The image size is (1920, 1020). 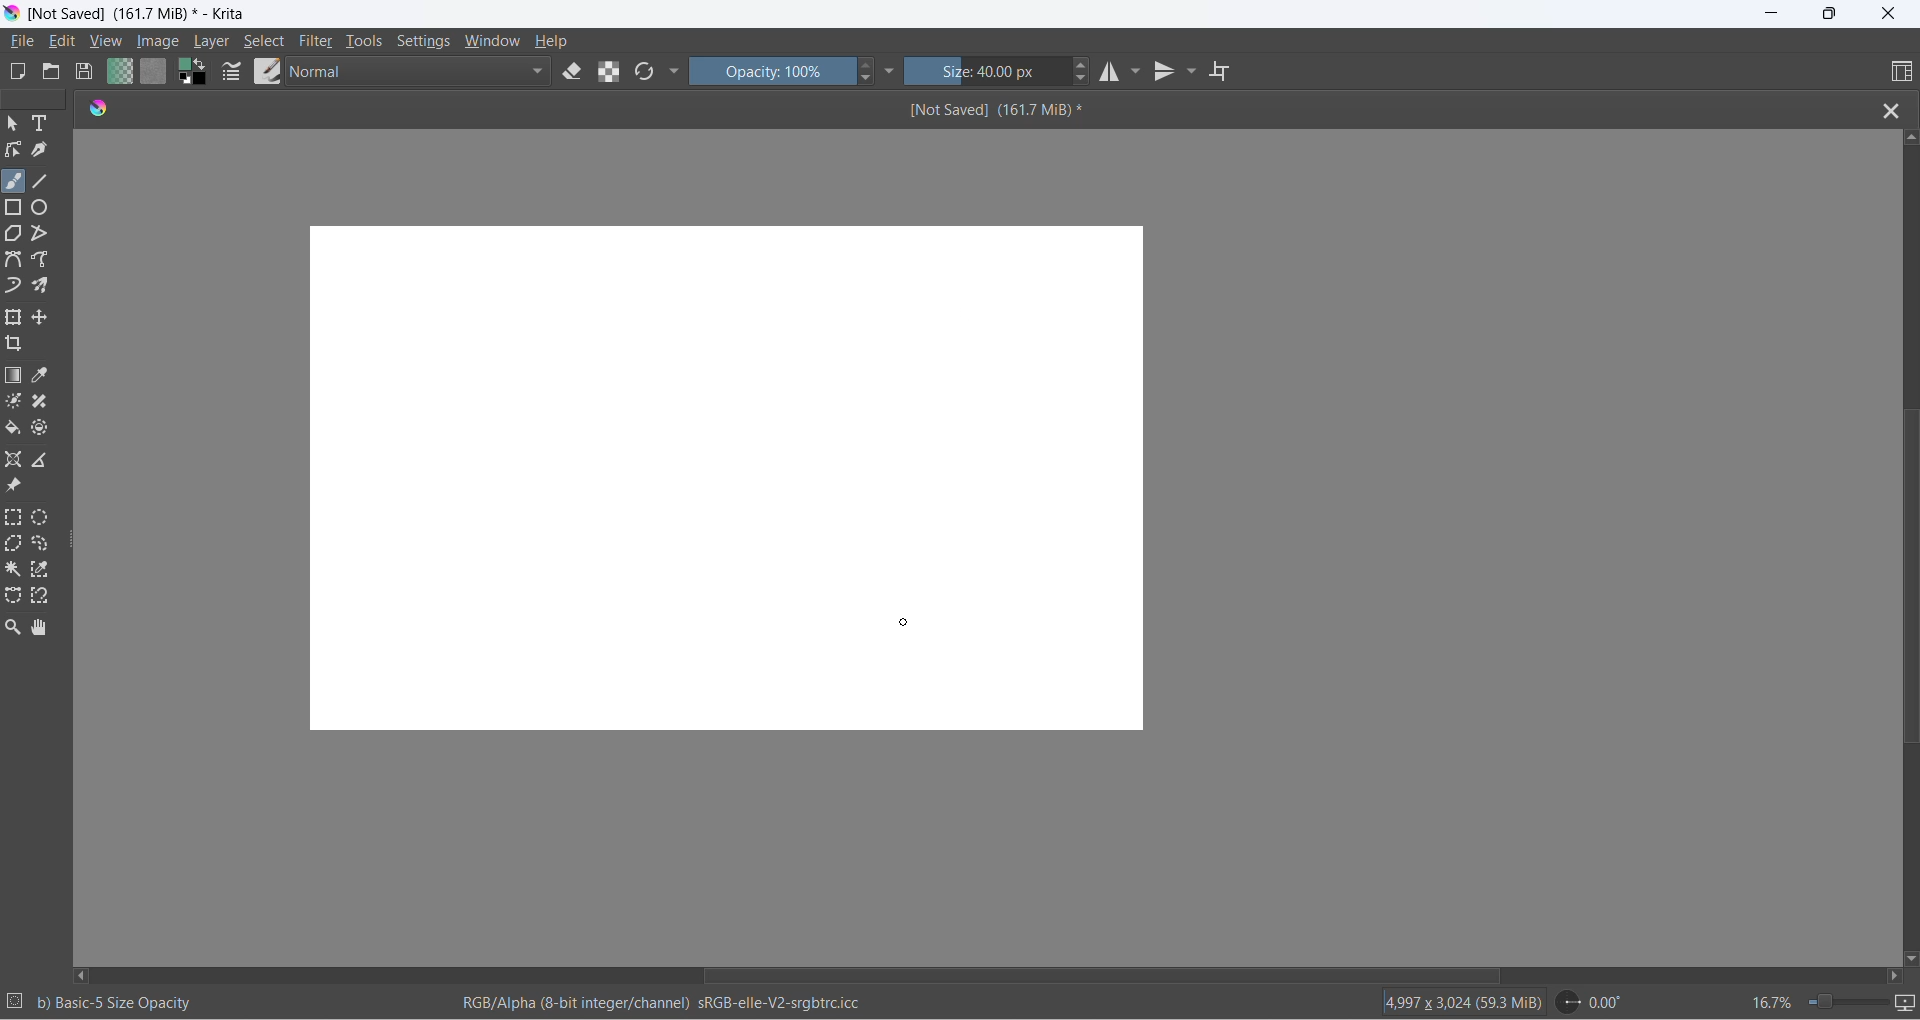 I want to click on text tool, so click(x=43, y=125).